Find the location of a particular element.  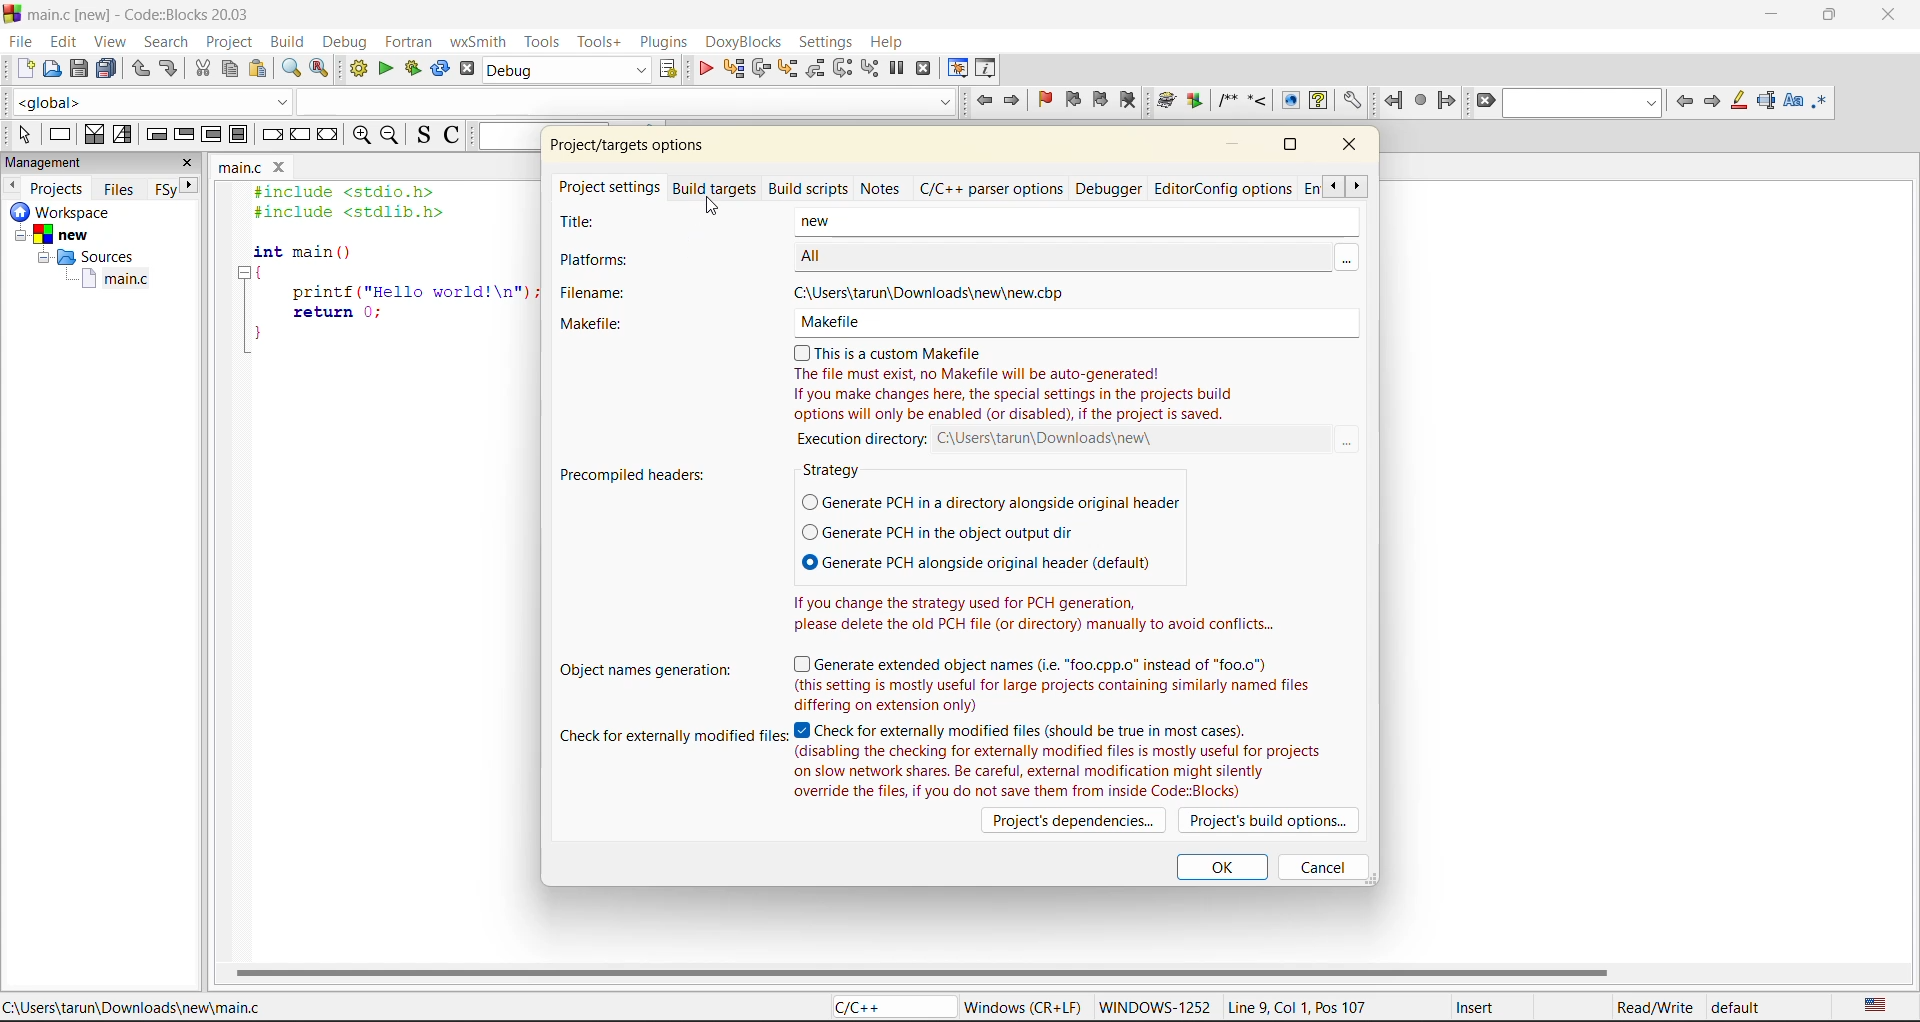

text language is located at coordinates (1876, 1002).